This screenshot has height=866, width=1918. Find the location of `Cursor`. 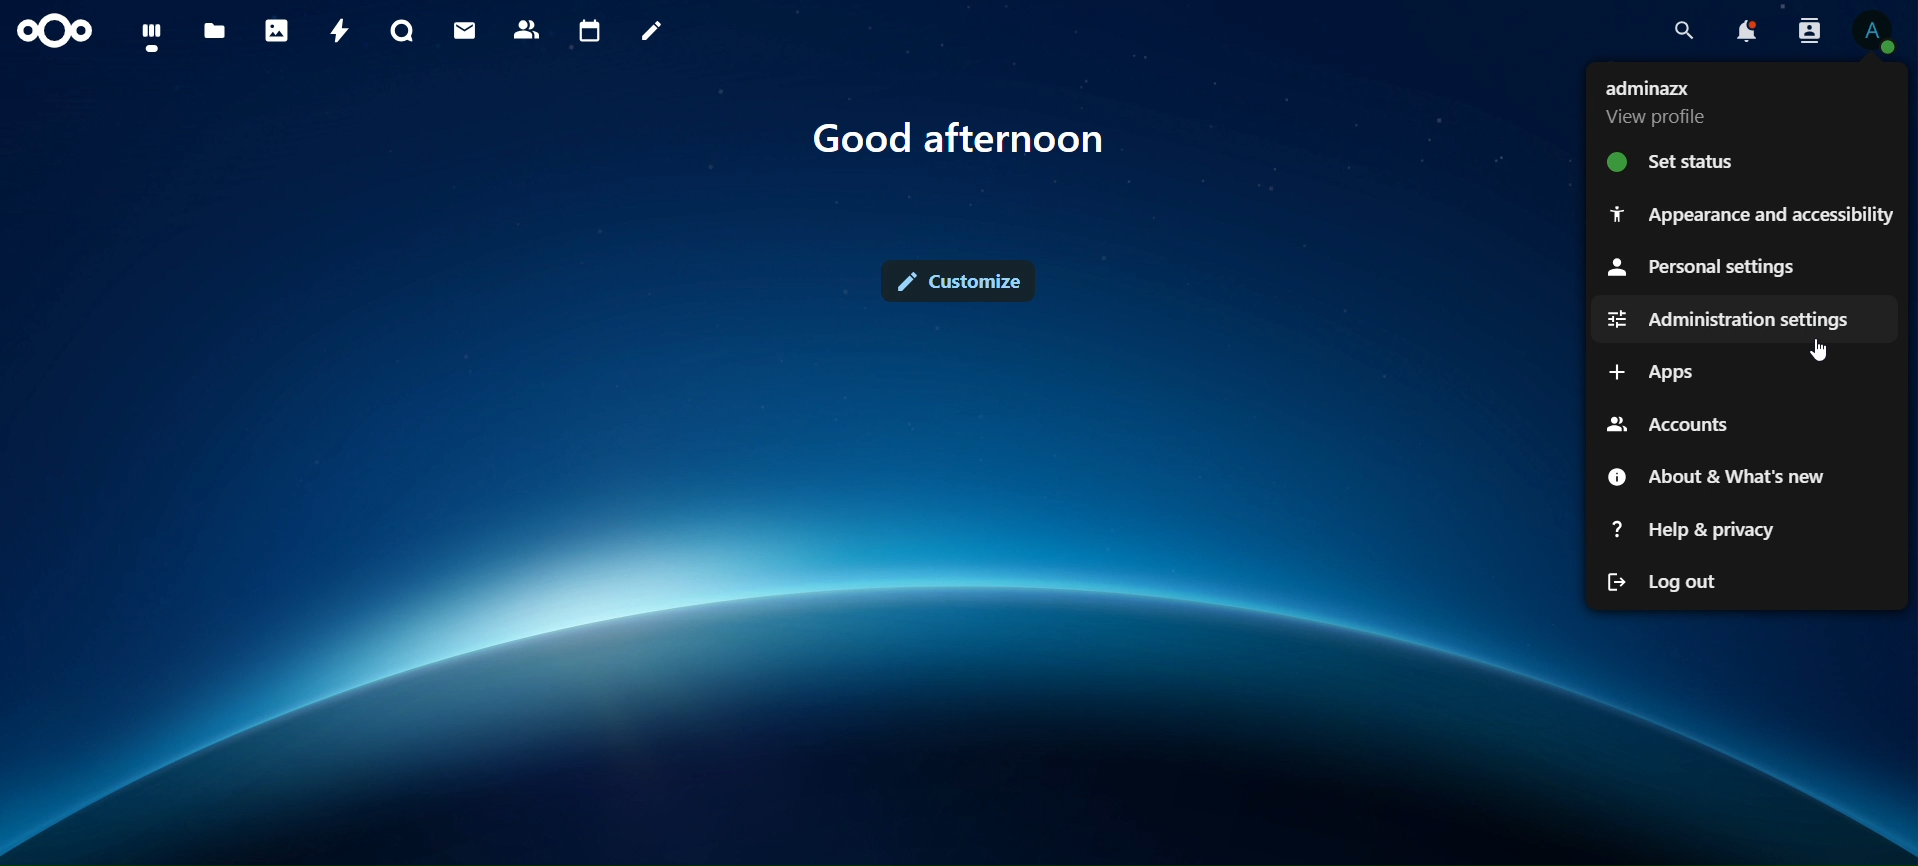

Cursor is located at coordinates (1823, 351).